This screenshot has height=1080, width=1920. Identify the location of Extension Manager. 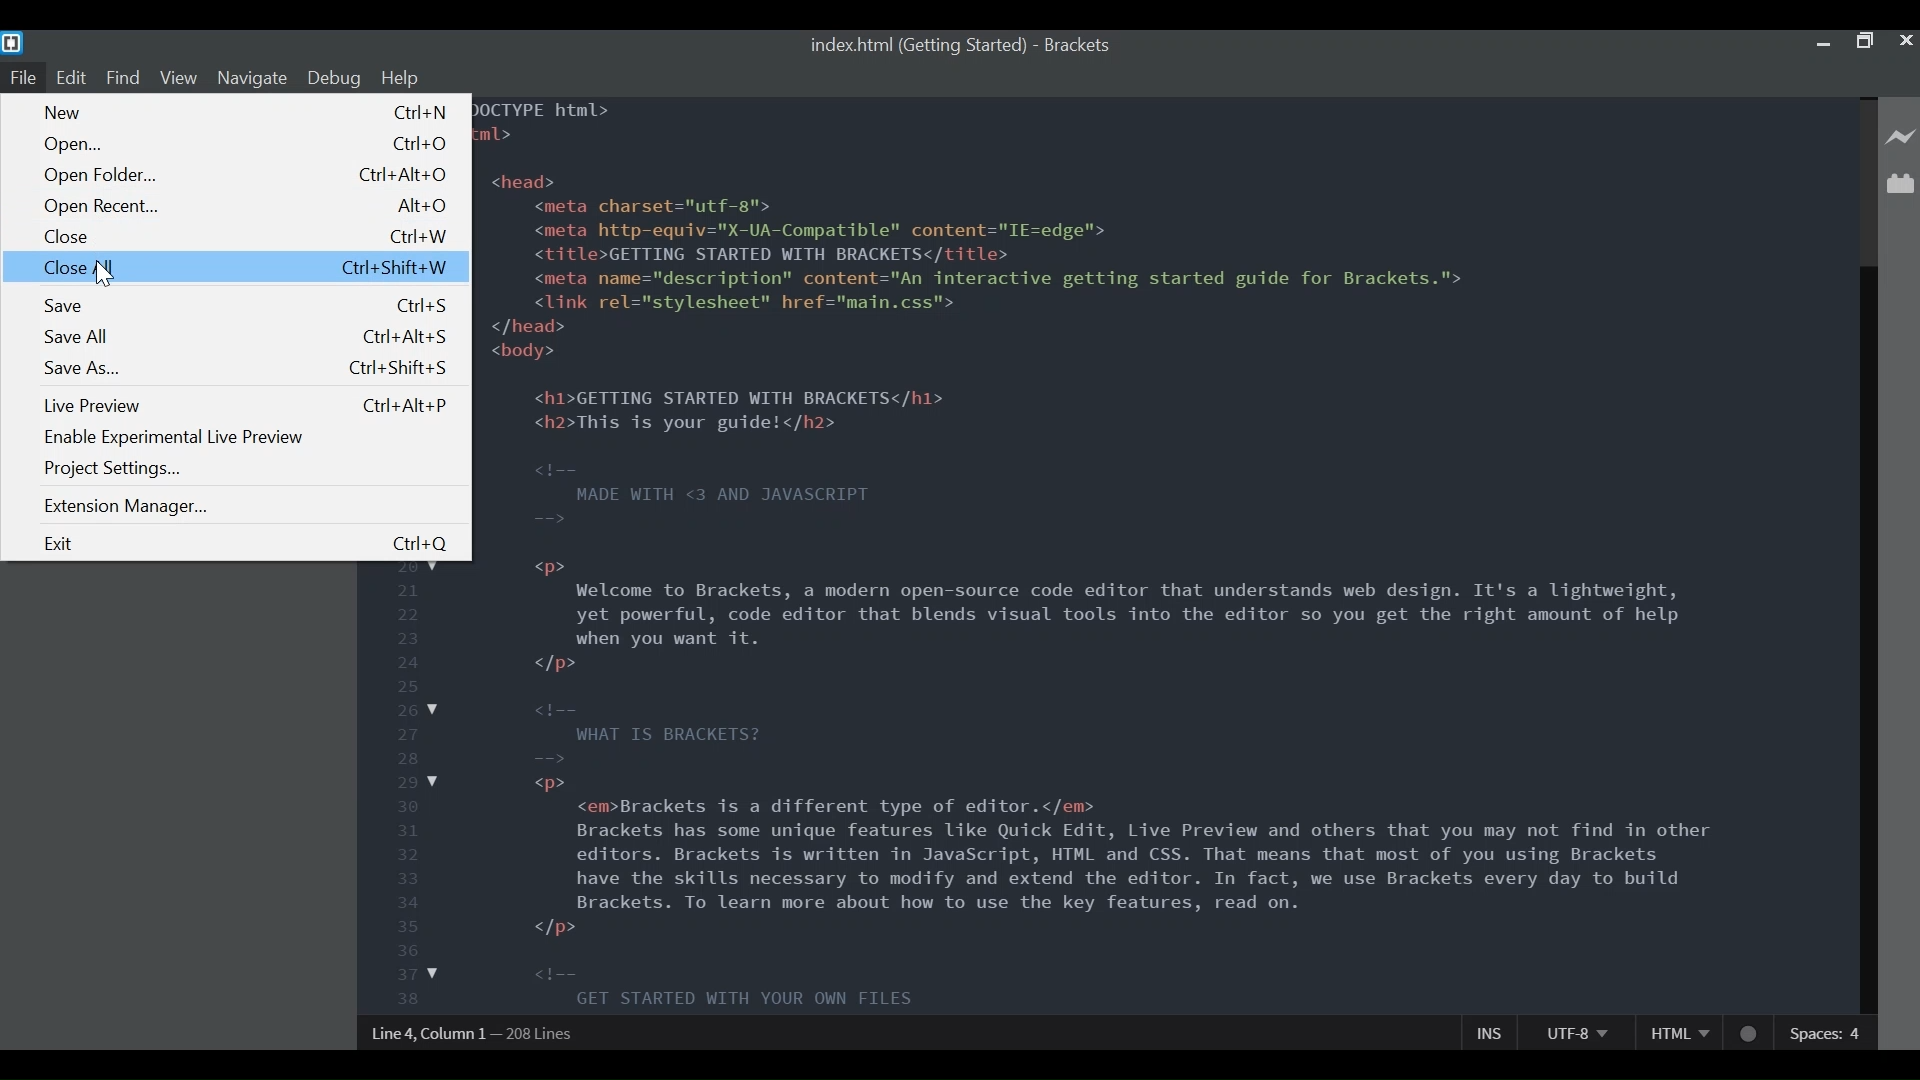
(130, 505).